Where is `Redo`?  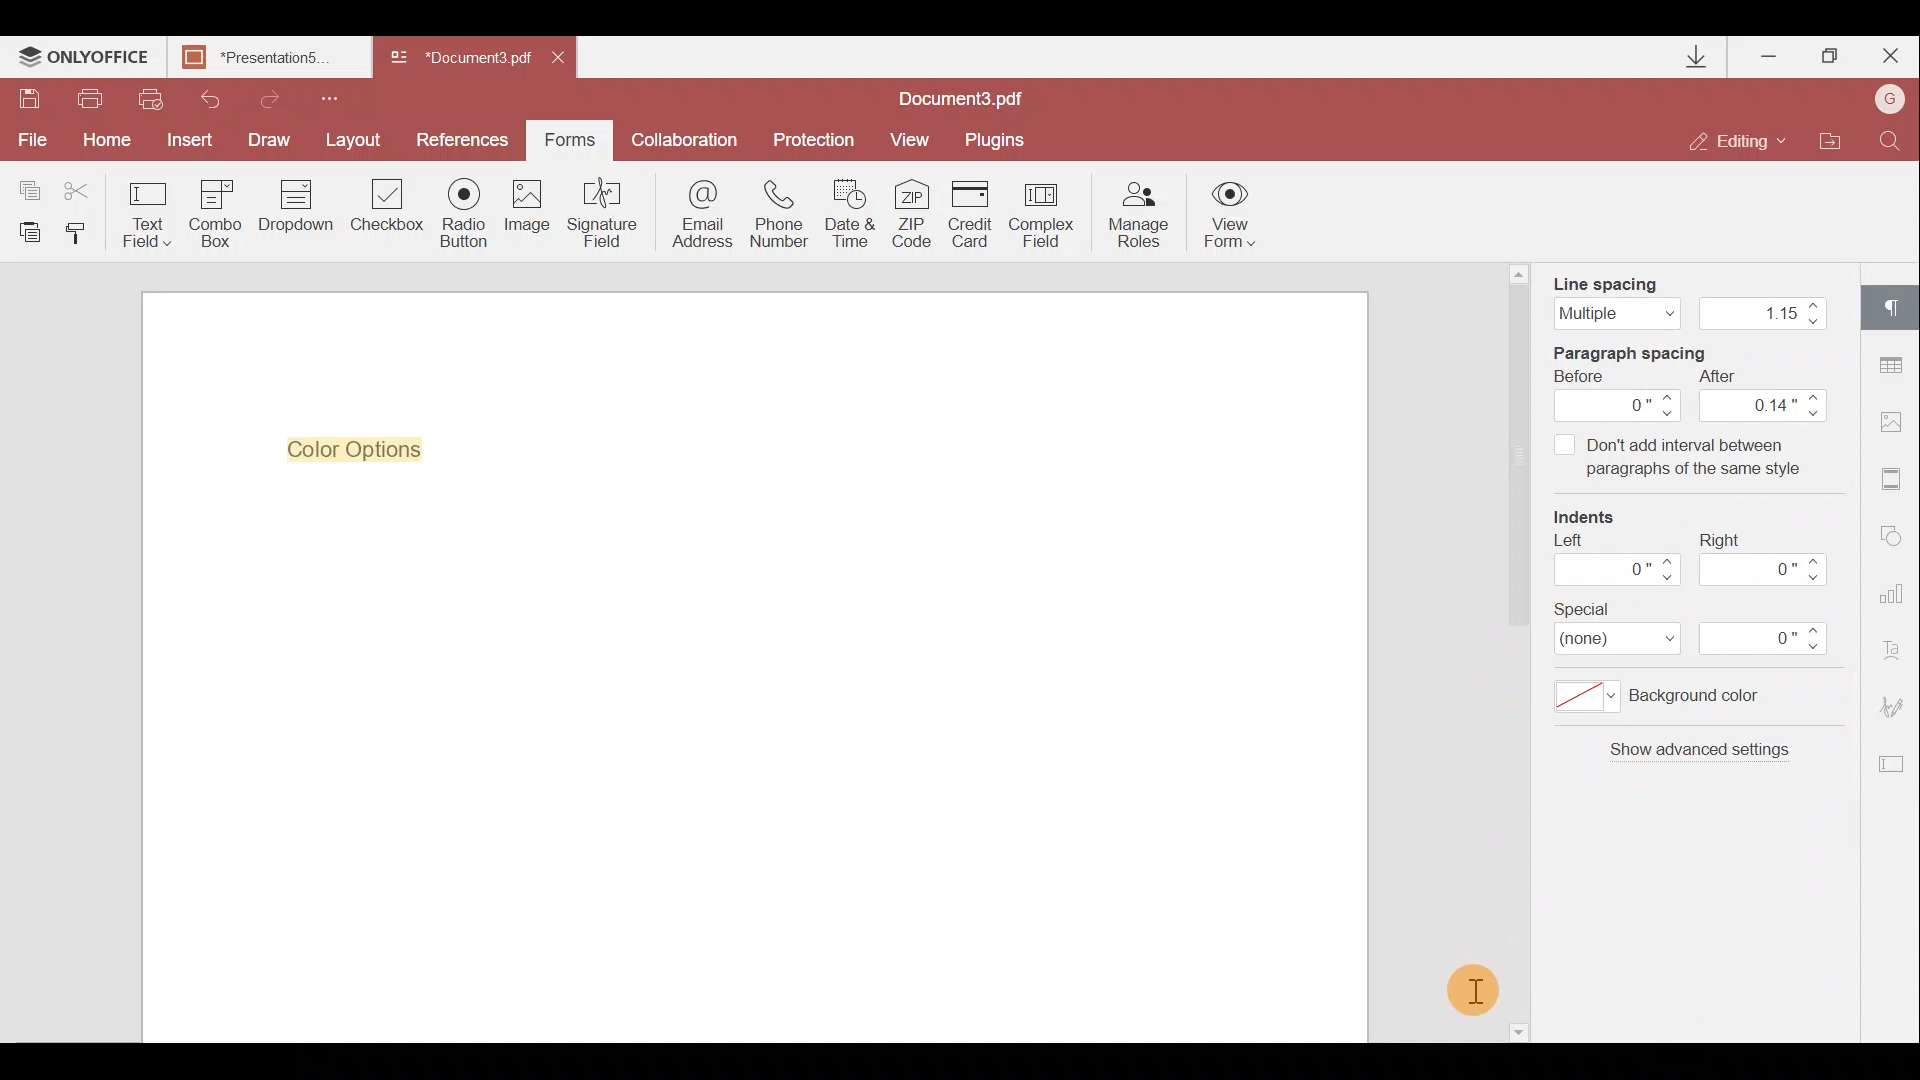
Redo is located at coordinates (271, 97).